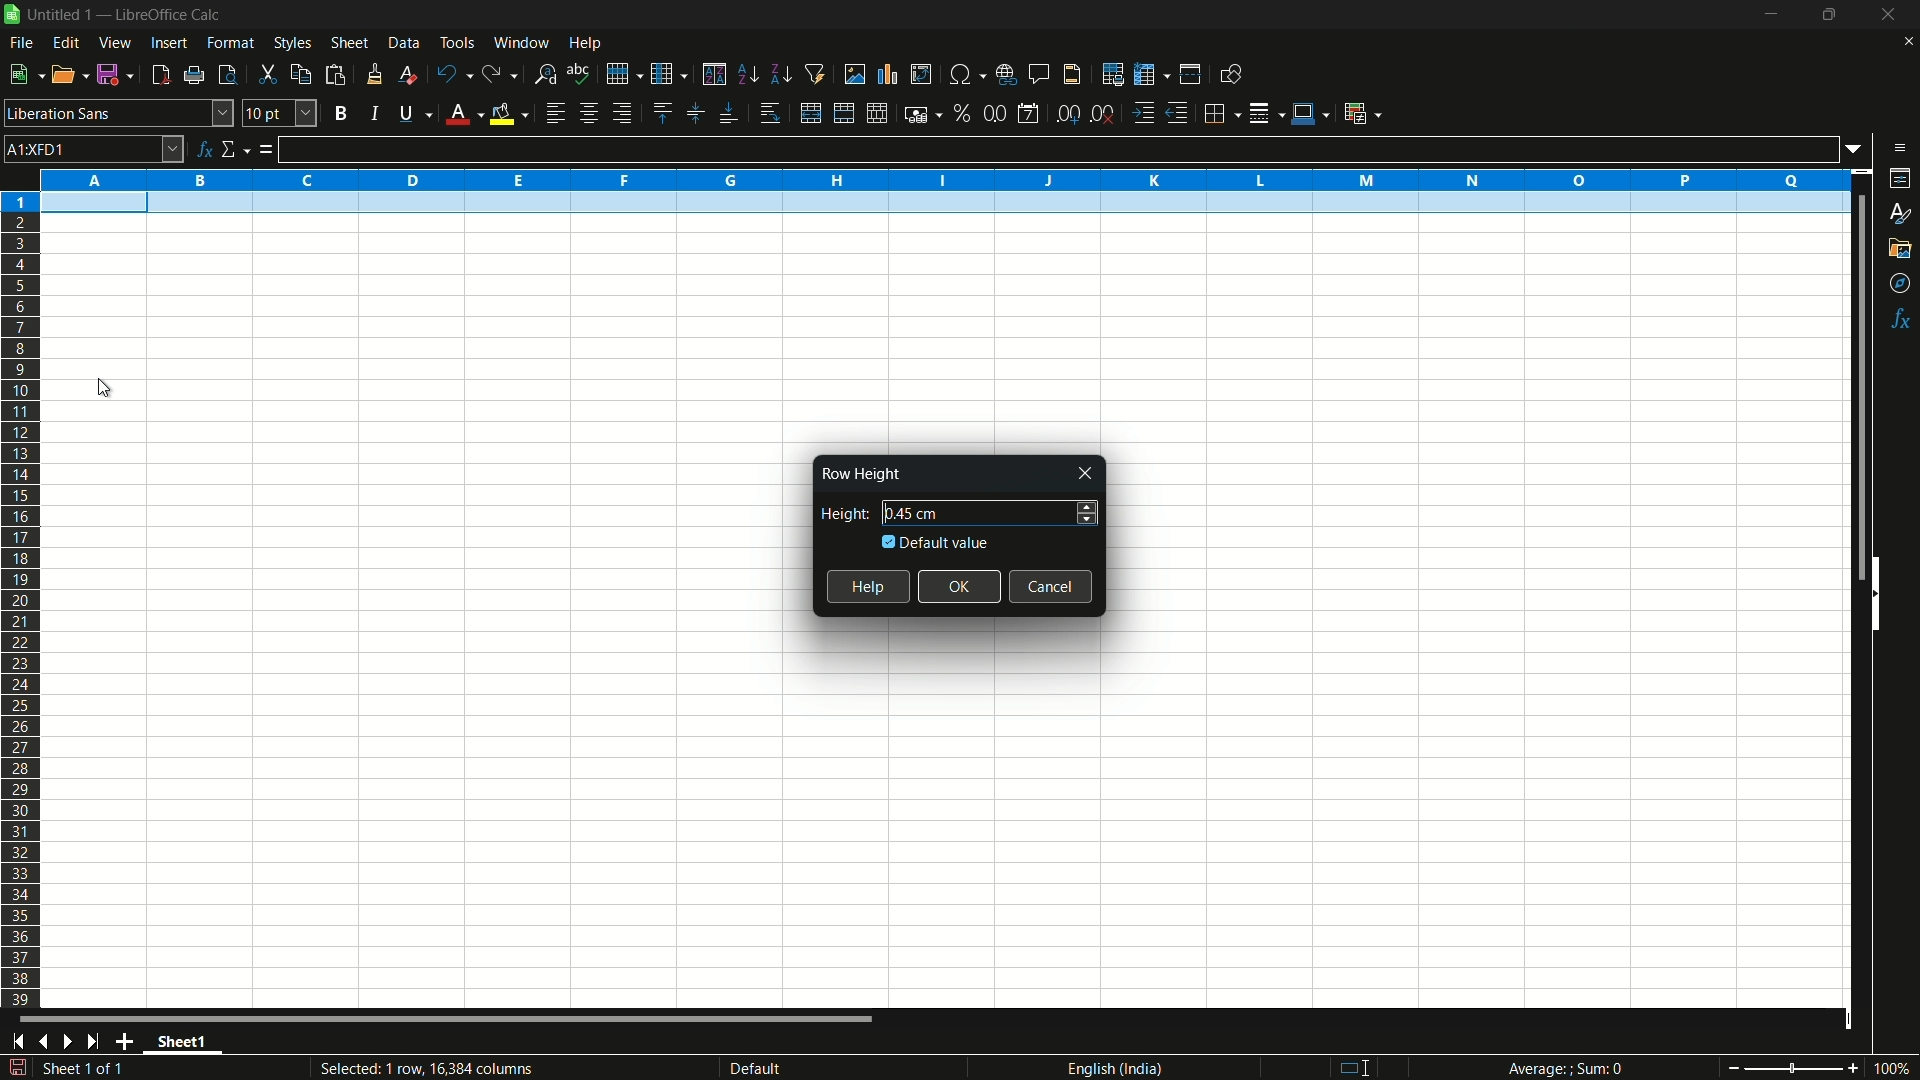 This screenshot has height=1080, width=1920. Describe the element at coordinates (624, 72) in the screenshot. I see `row` at that location.